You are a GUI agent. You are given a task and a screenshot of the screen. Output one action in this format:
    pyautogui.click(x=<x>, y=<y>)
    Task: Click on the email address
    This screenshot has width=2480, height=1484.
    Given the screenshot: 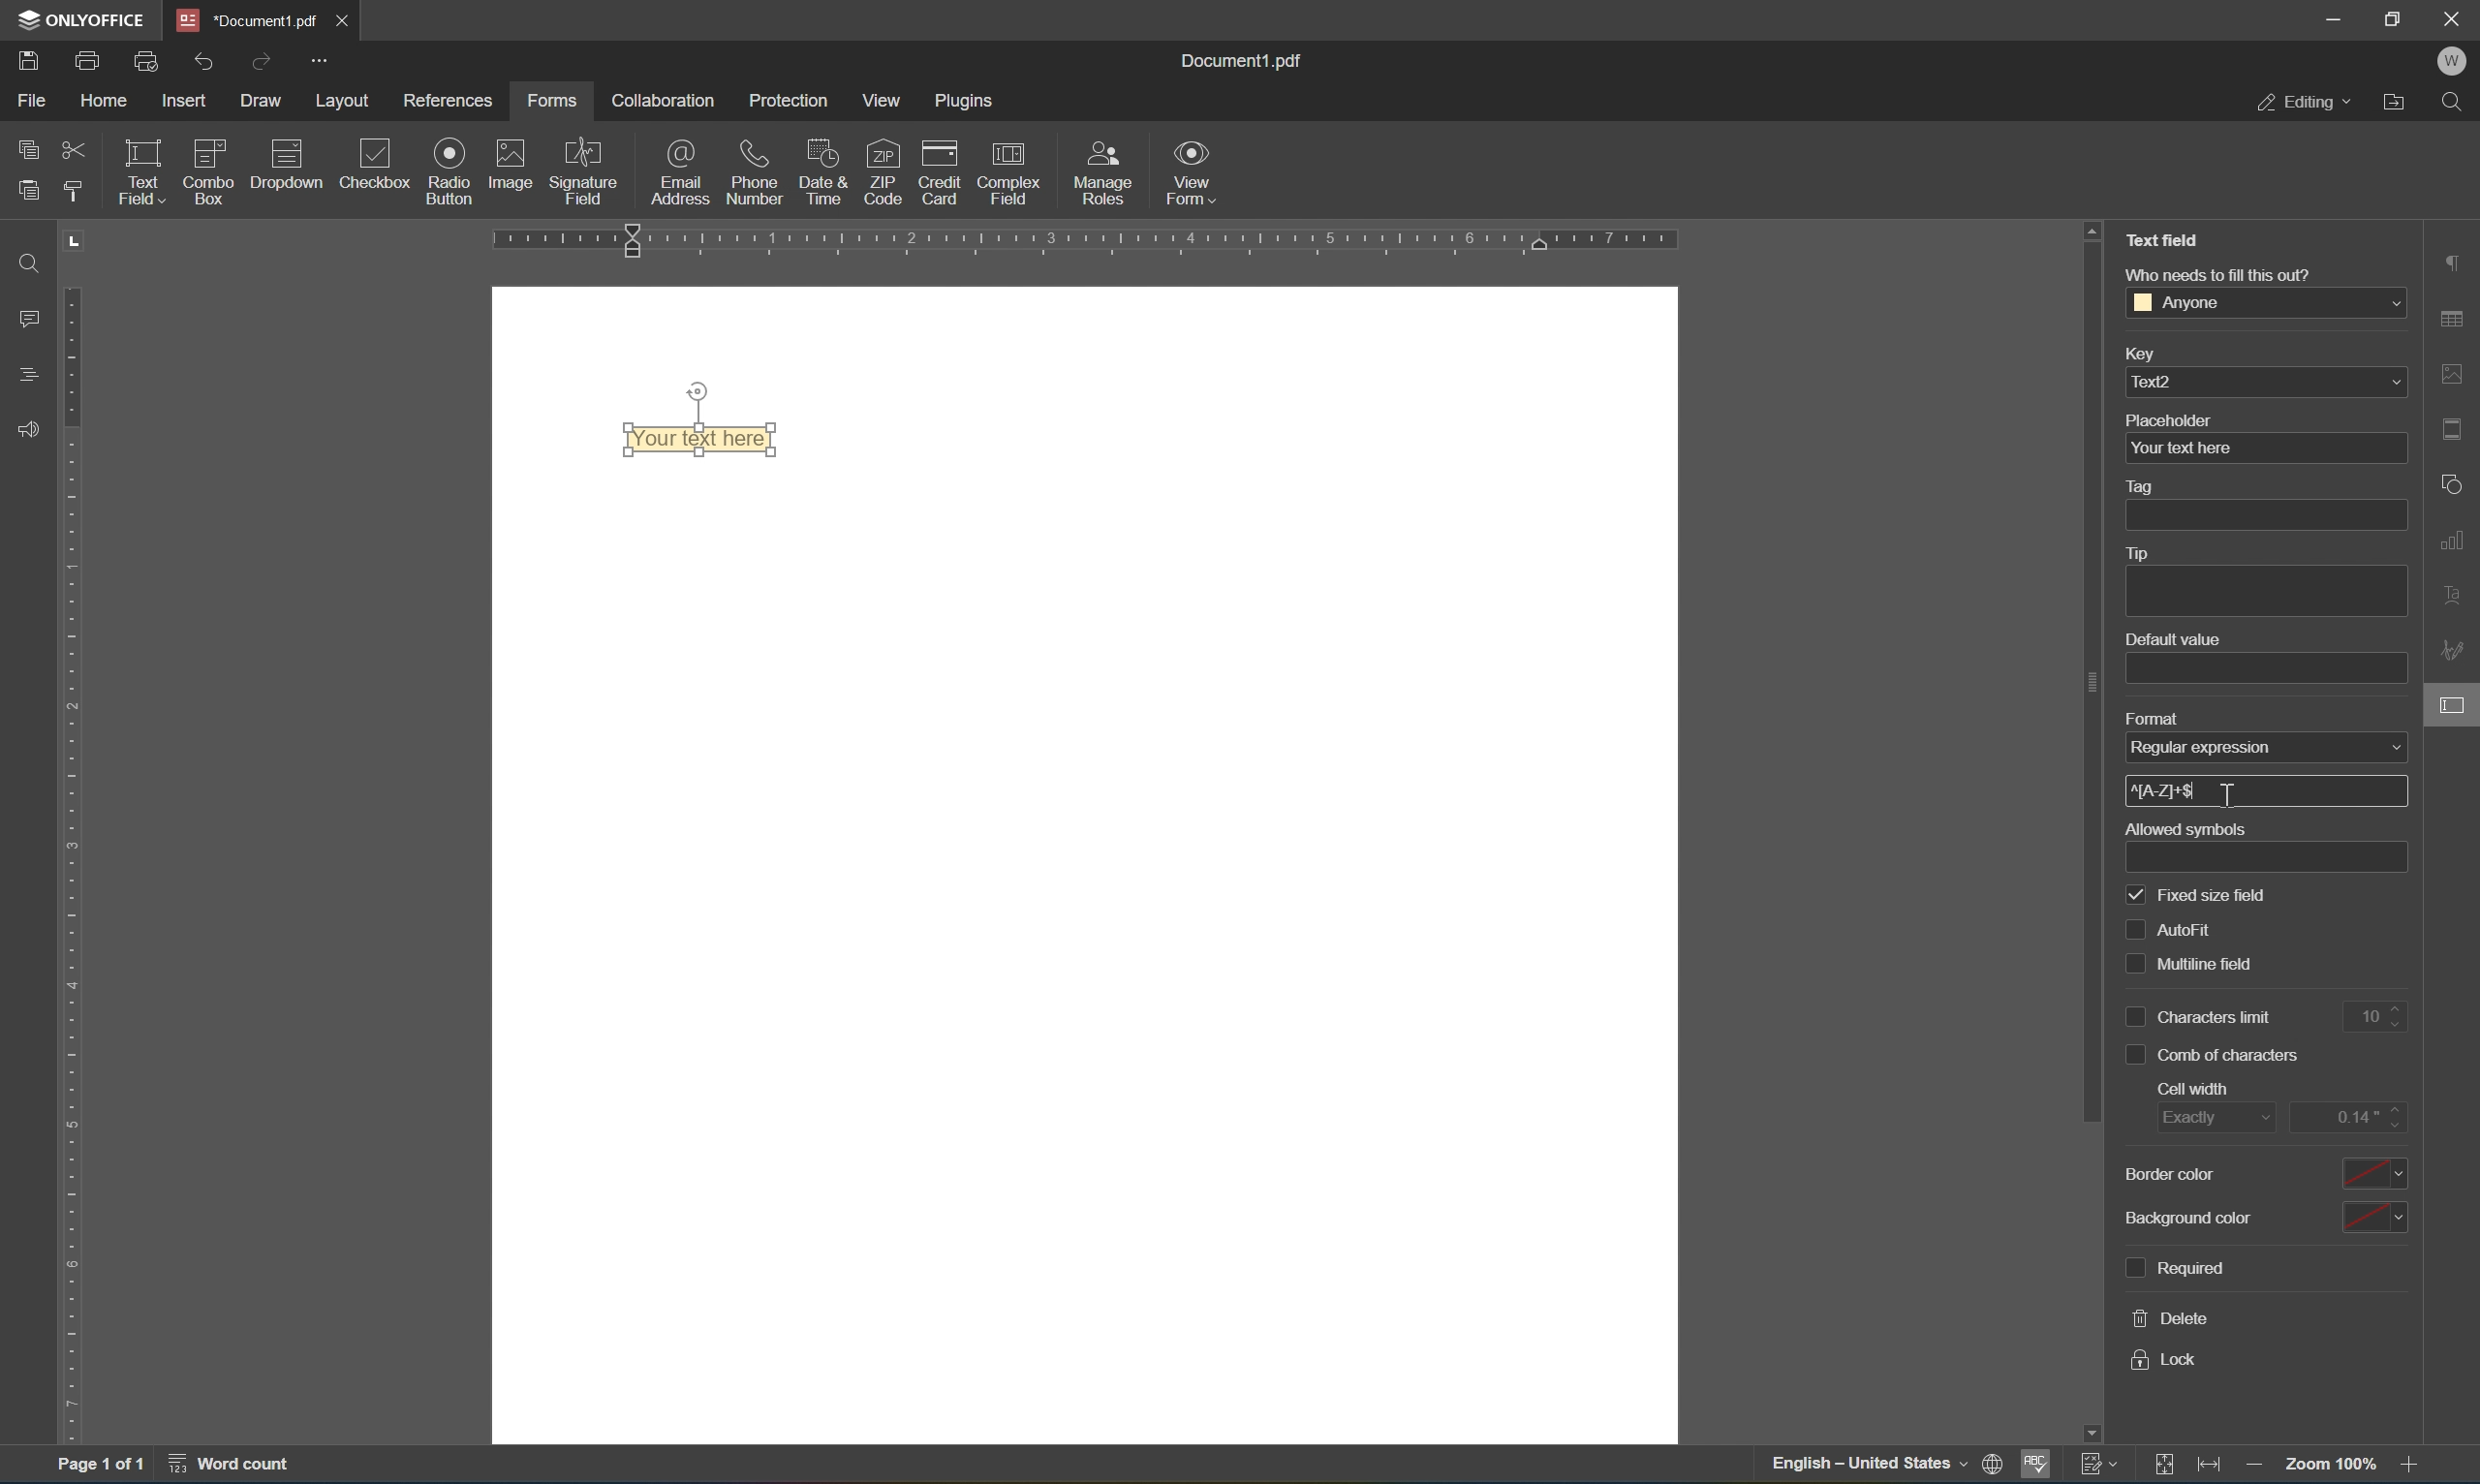 What is the action you would take?
    pyautogui.click(x=679, y=173)
    